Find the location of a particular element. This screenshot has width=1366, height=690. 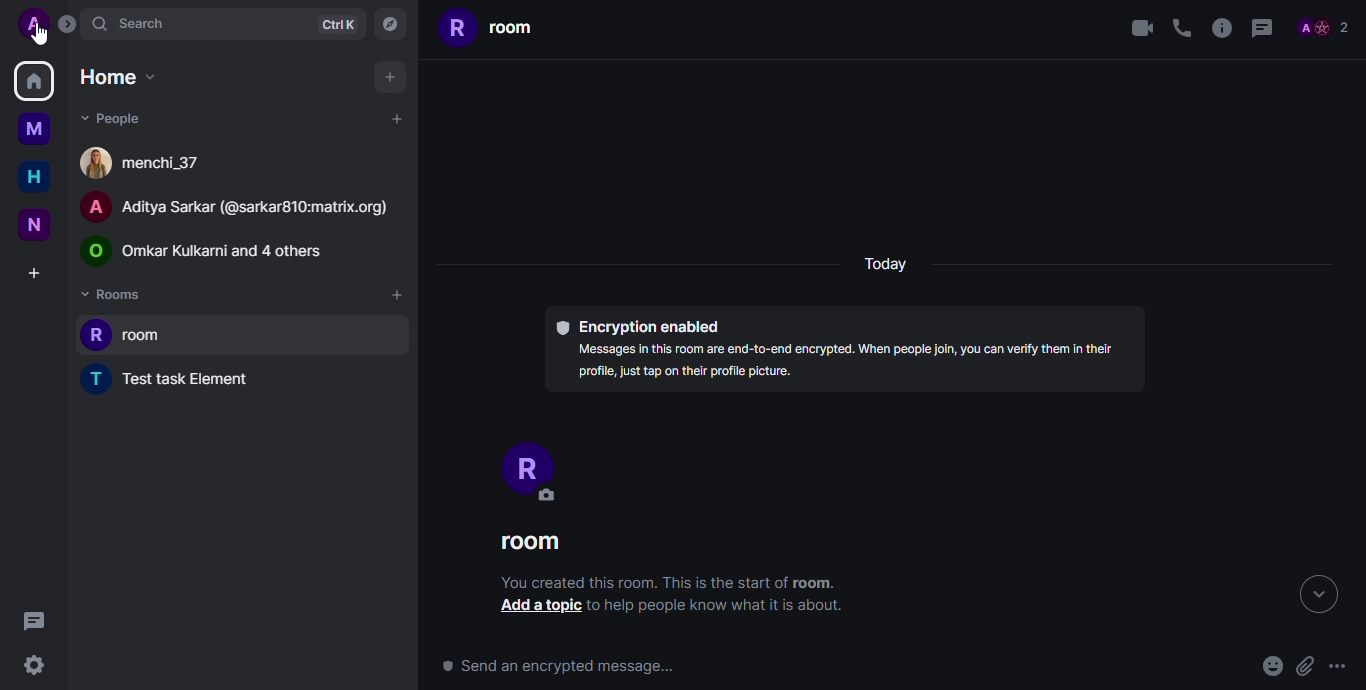

room is located at coordinates (530, 543).